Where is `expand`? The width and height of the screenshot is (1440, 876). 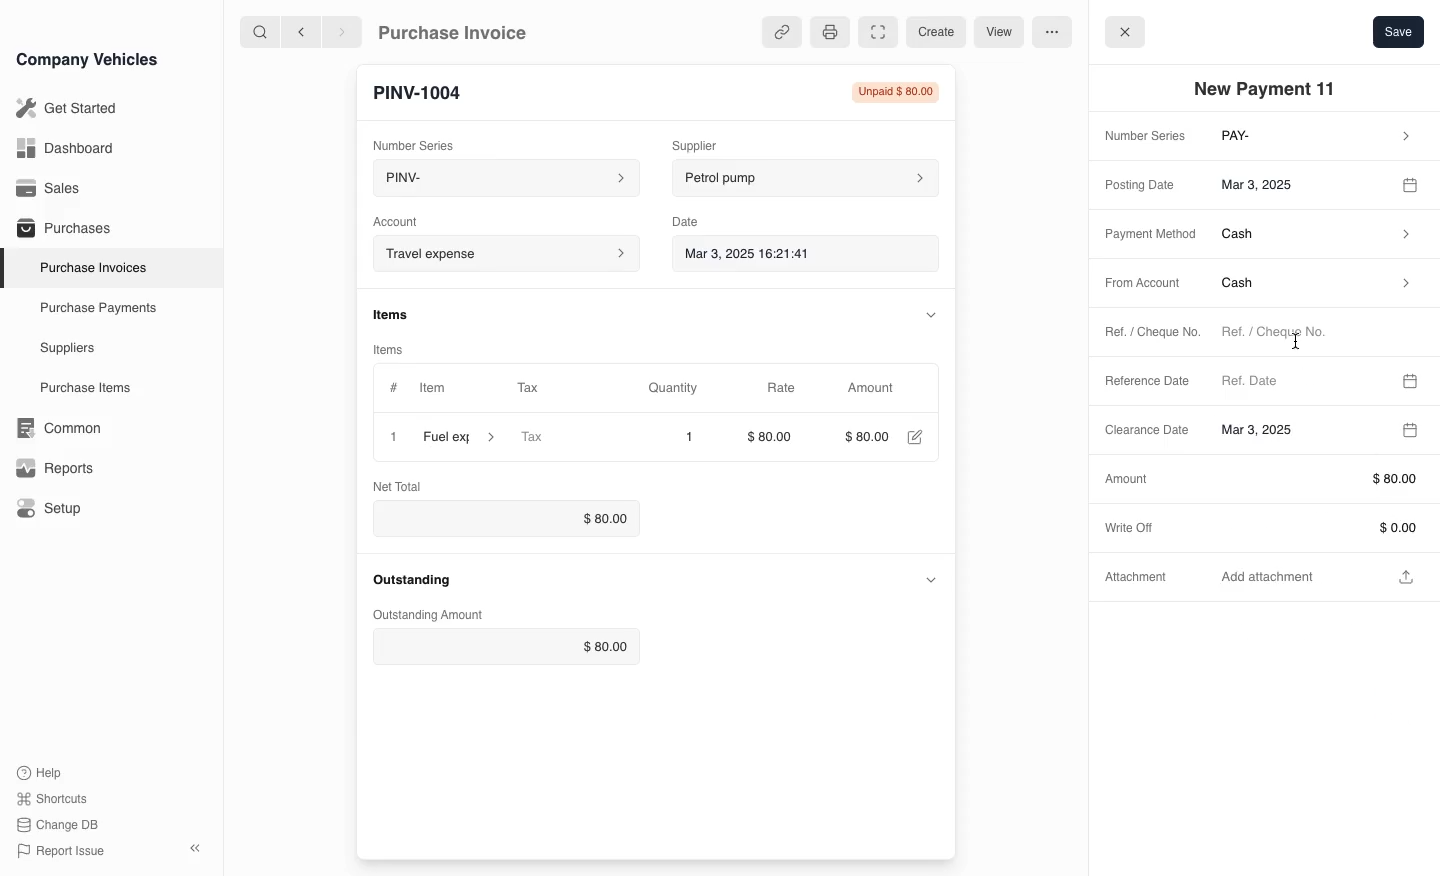 expand is located at coordinates (931, 579).